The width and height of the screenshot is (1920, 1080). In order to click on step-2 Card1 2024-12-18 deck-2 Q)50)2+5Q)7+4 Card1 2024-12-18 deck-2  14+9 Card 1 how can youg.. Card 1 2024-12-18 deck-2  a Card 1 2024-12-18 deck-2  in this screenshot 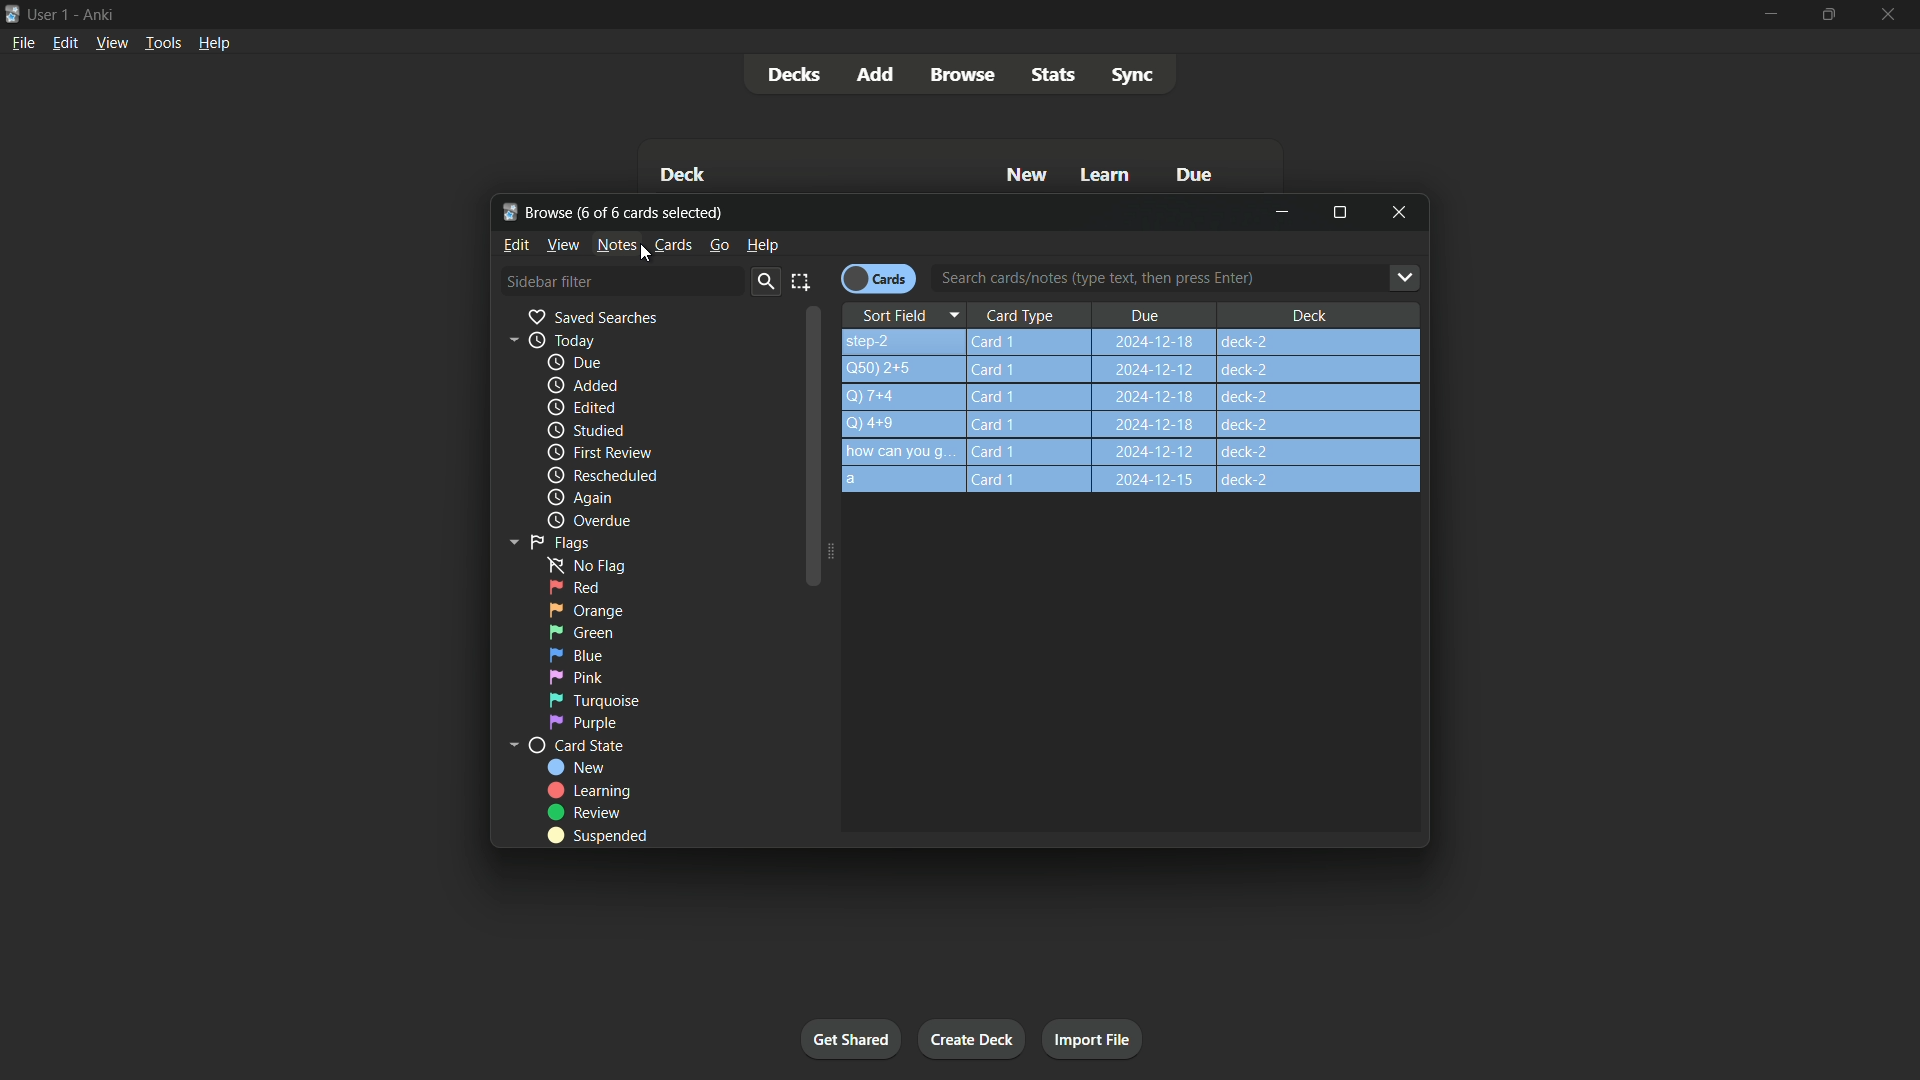, I will do `click(1133, 410)`.